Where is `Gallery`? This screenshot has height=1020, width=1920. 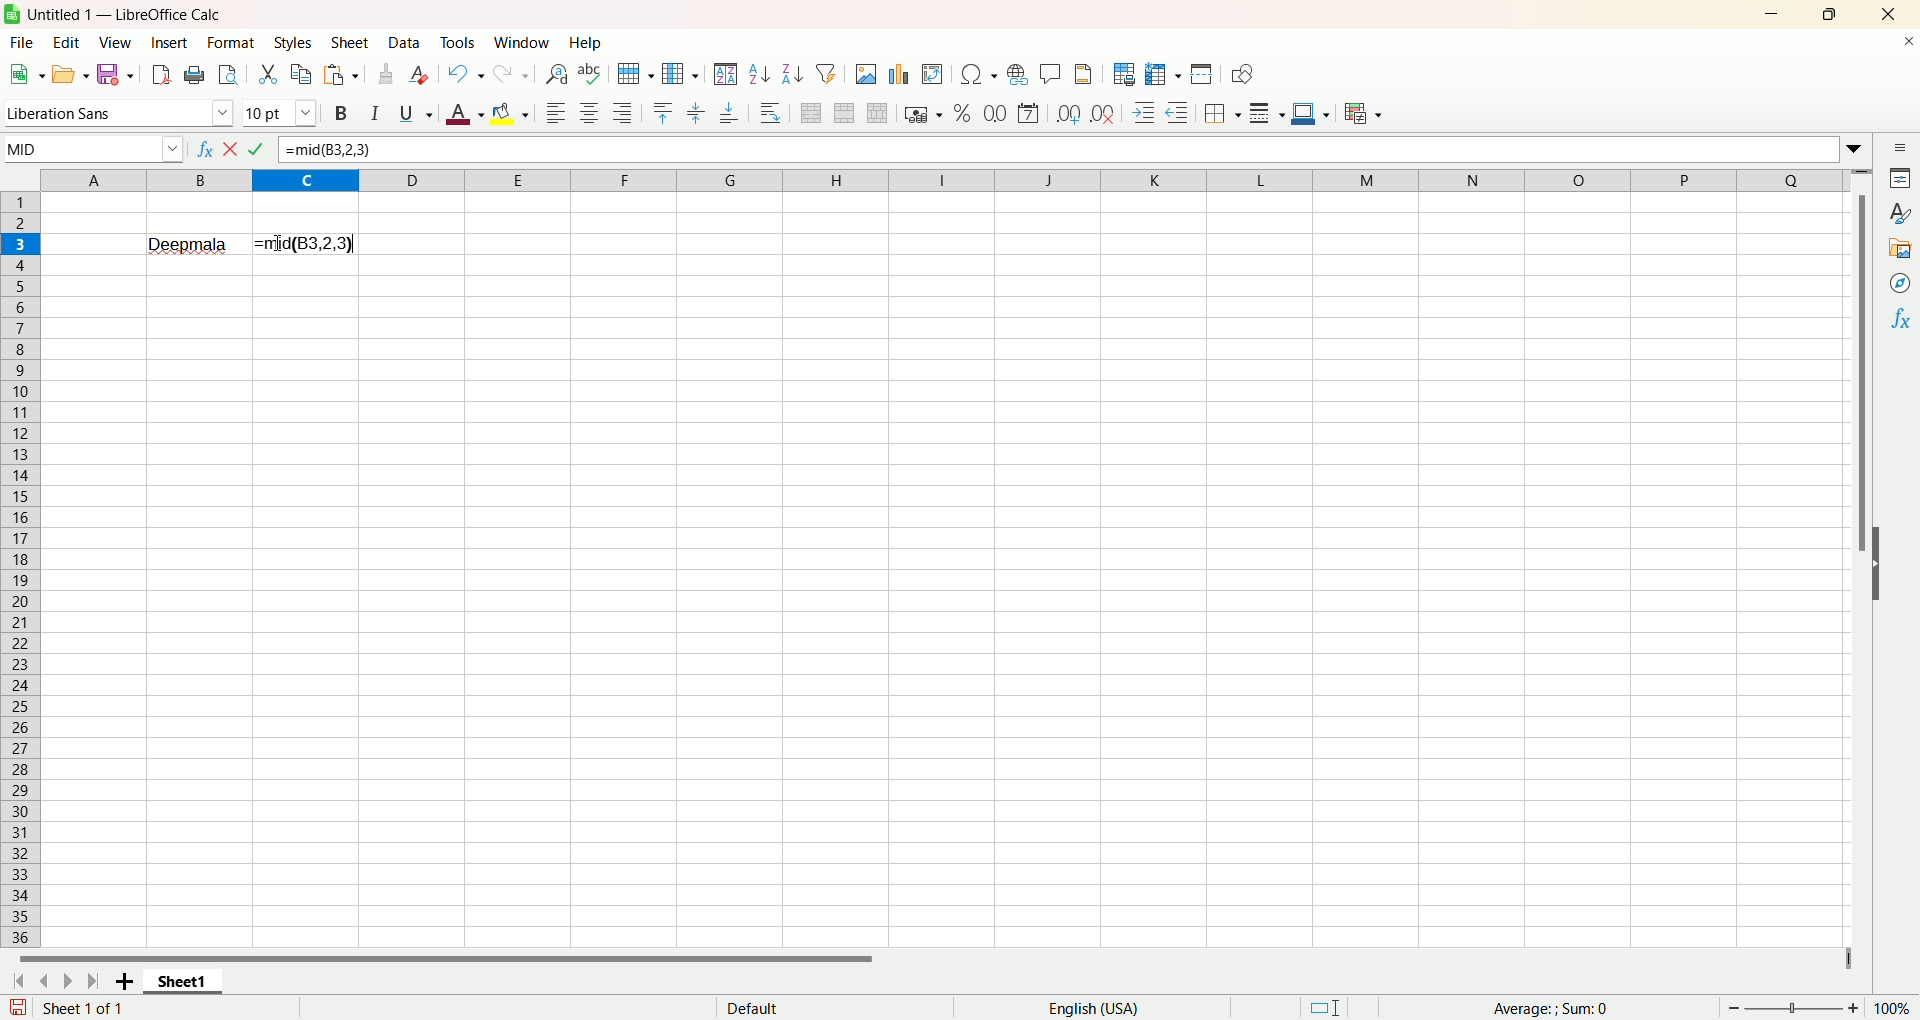 Gallery is located at coordinates (1898, 249).